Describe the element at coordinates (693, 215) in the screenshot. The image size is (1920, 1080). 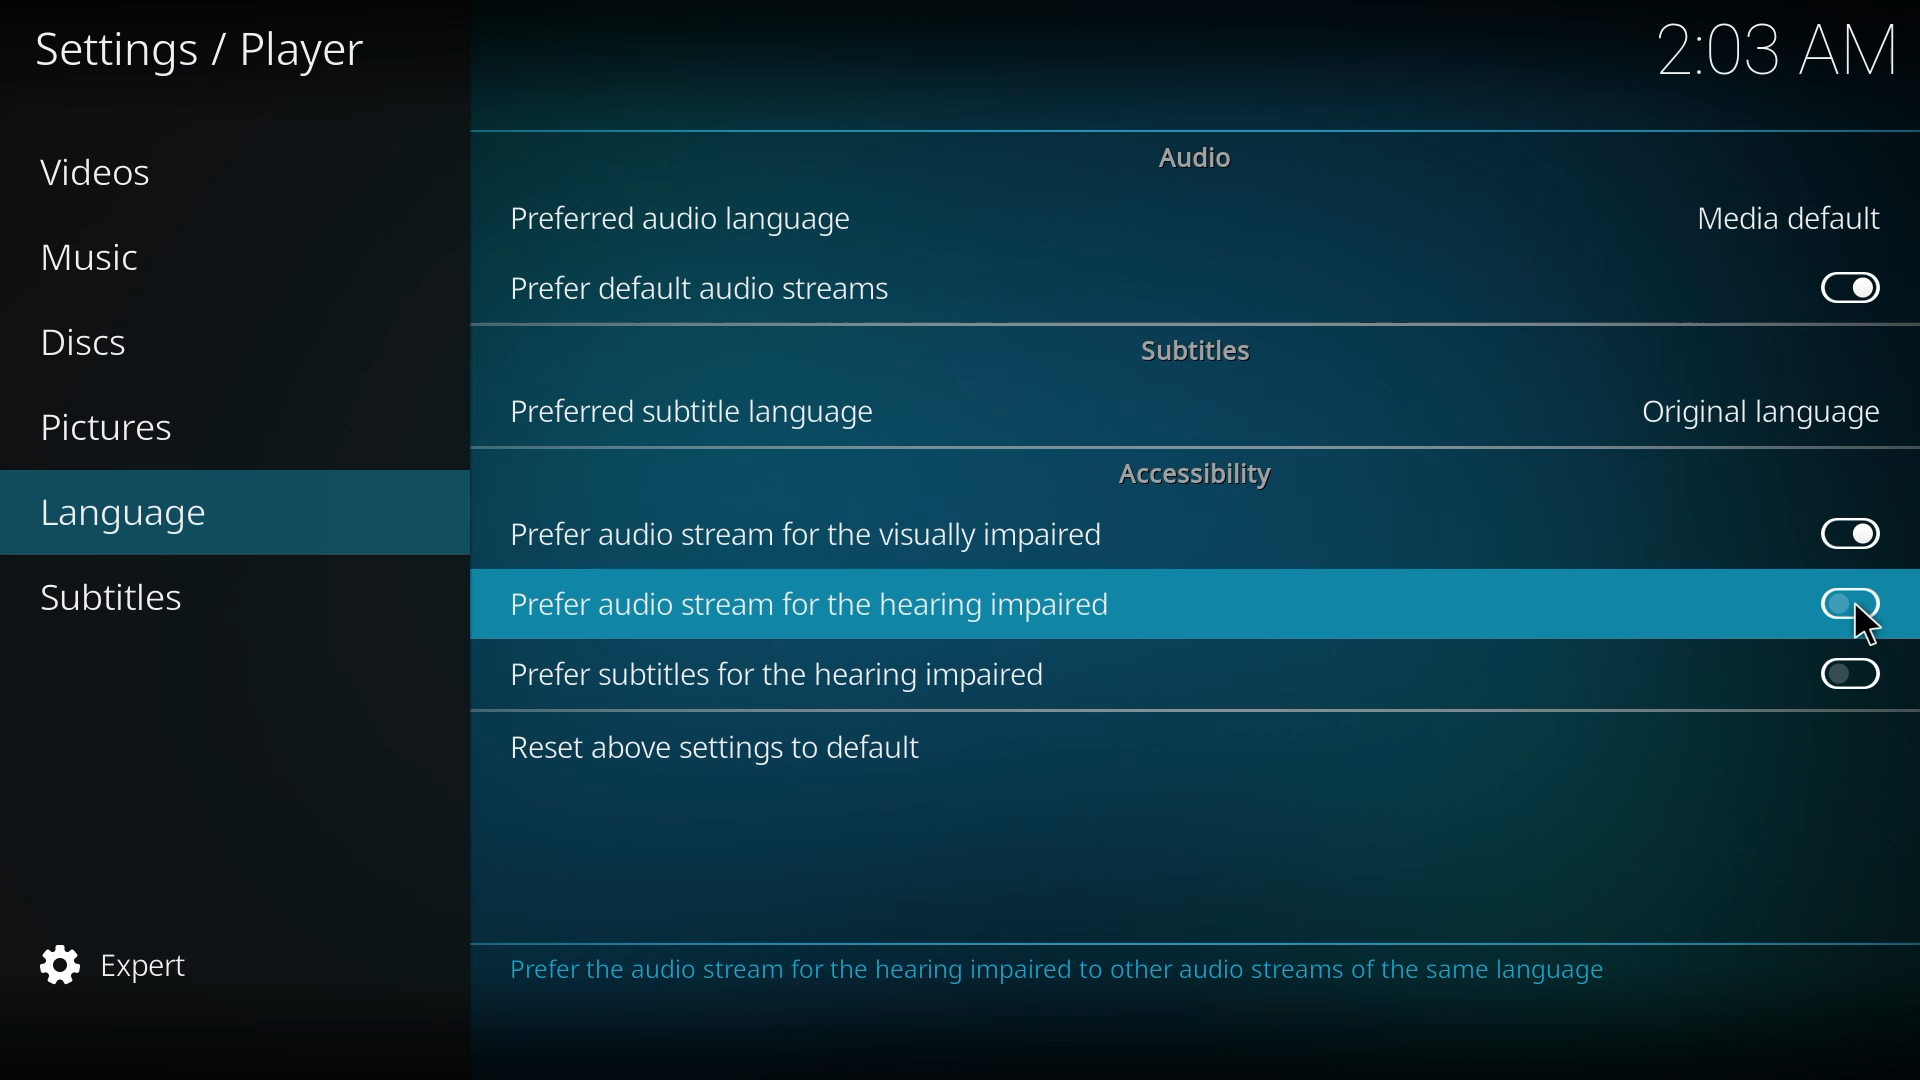
I see `preferred audio language` at that location.